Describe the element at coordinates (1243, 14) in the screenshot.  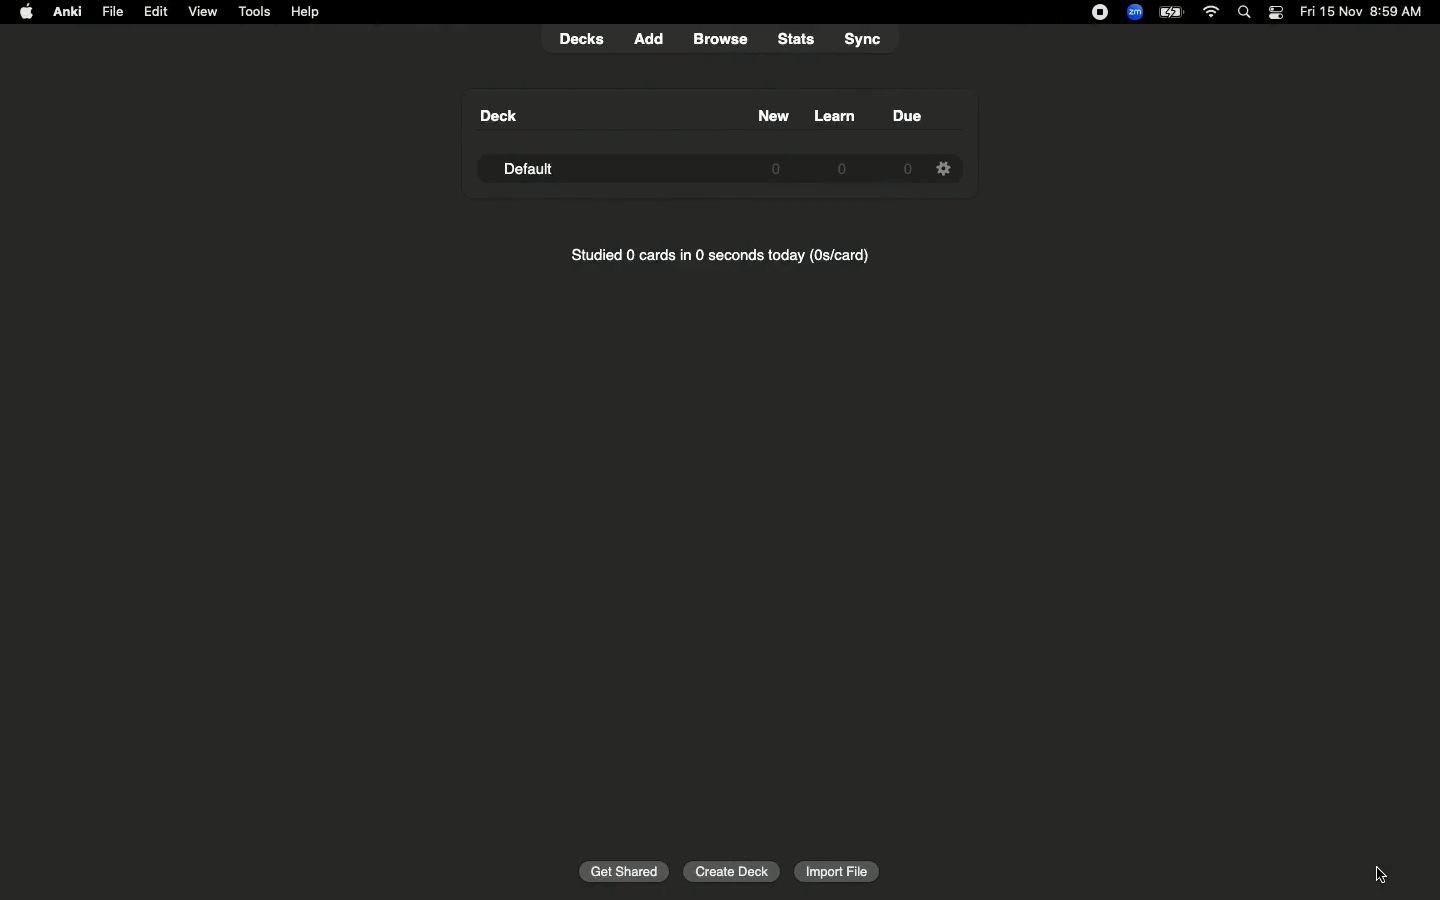
I see `Search` at that location.